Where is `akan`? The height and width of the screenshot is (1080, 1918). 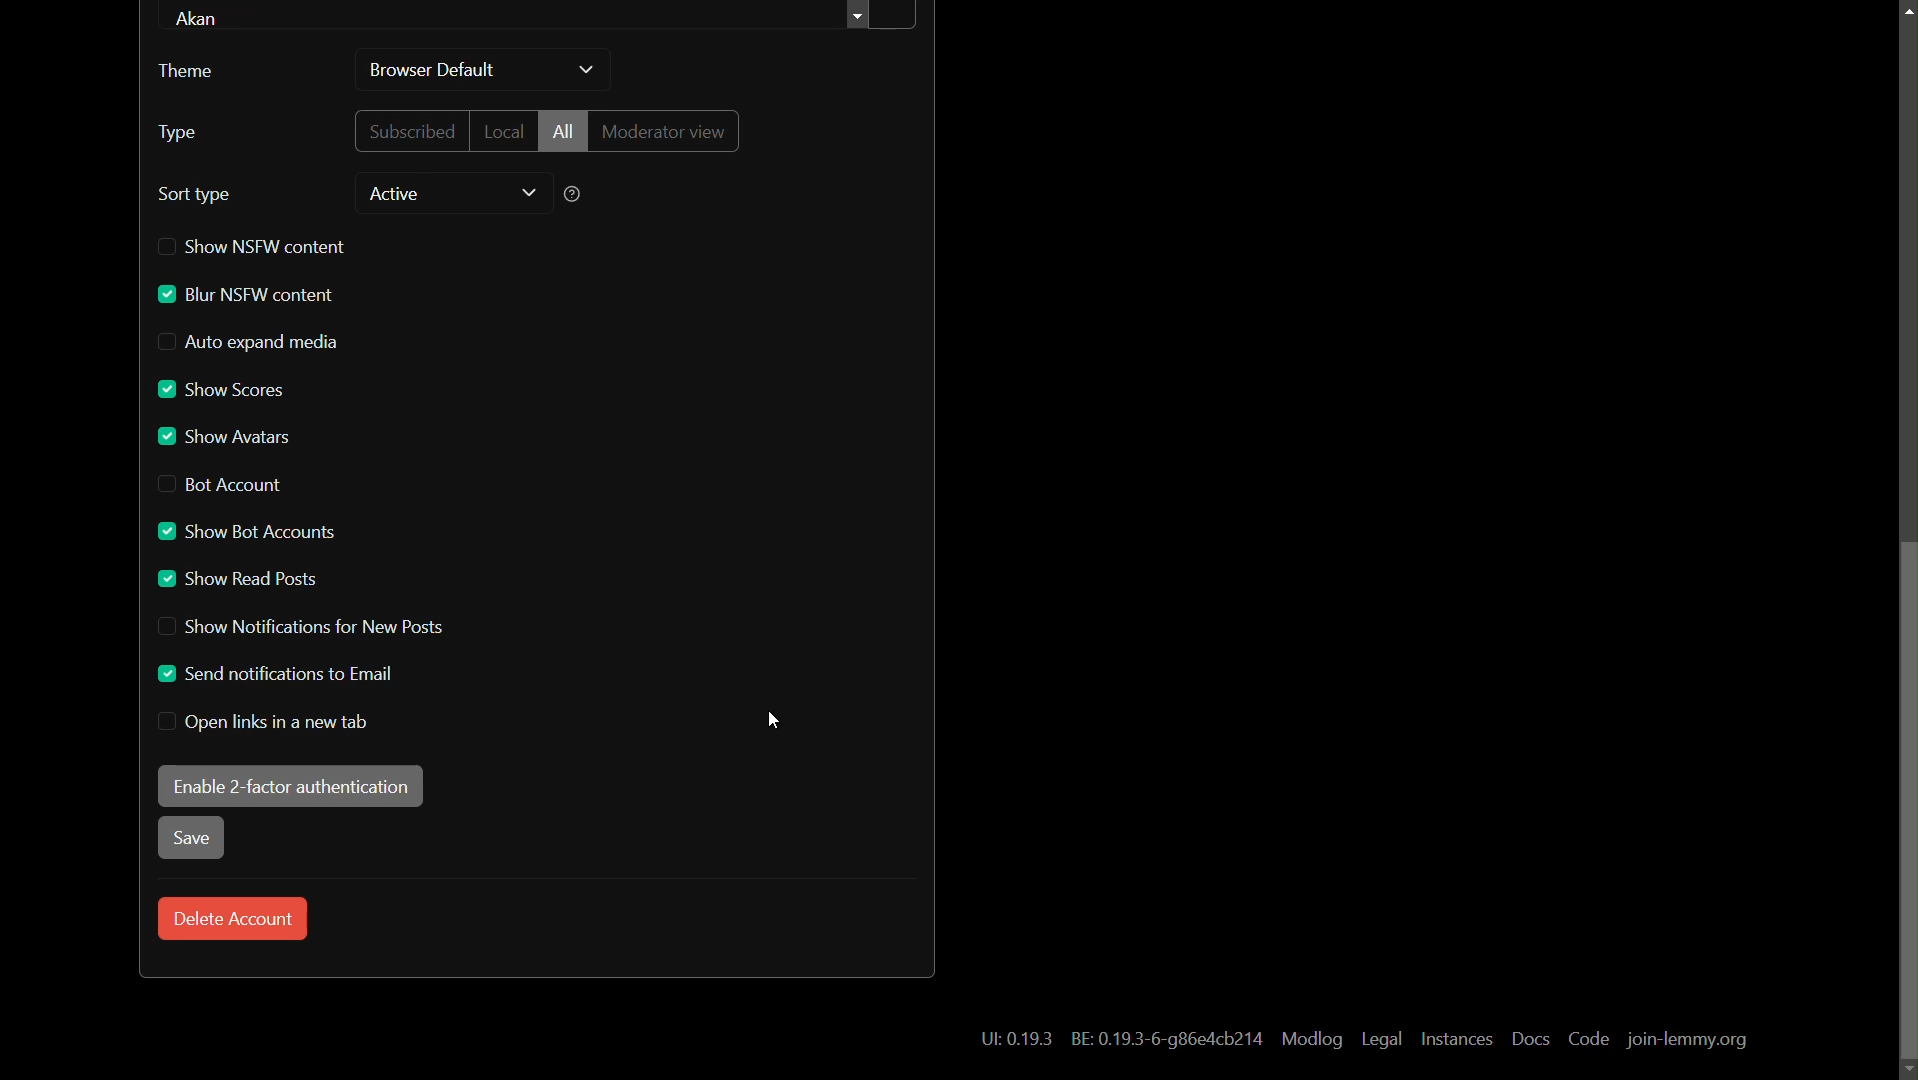
akan is located at coordinates (203, 16).